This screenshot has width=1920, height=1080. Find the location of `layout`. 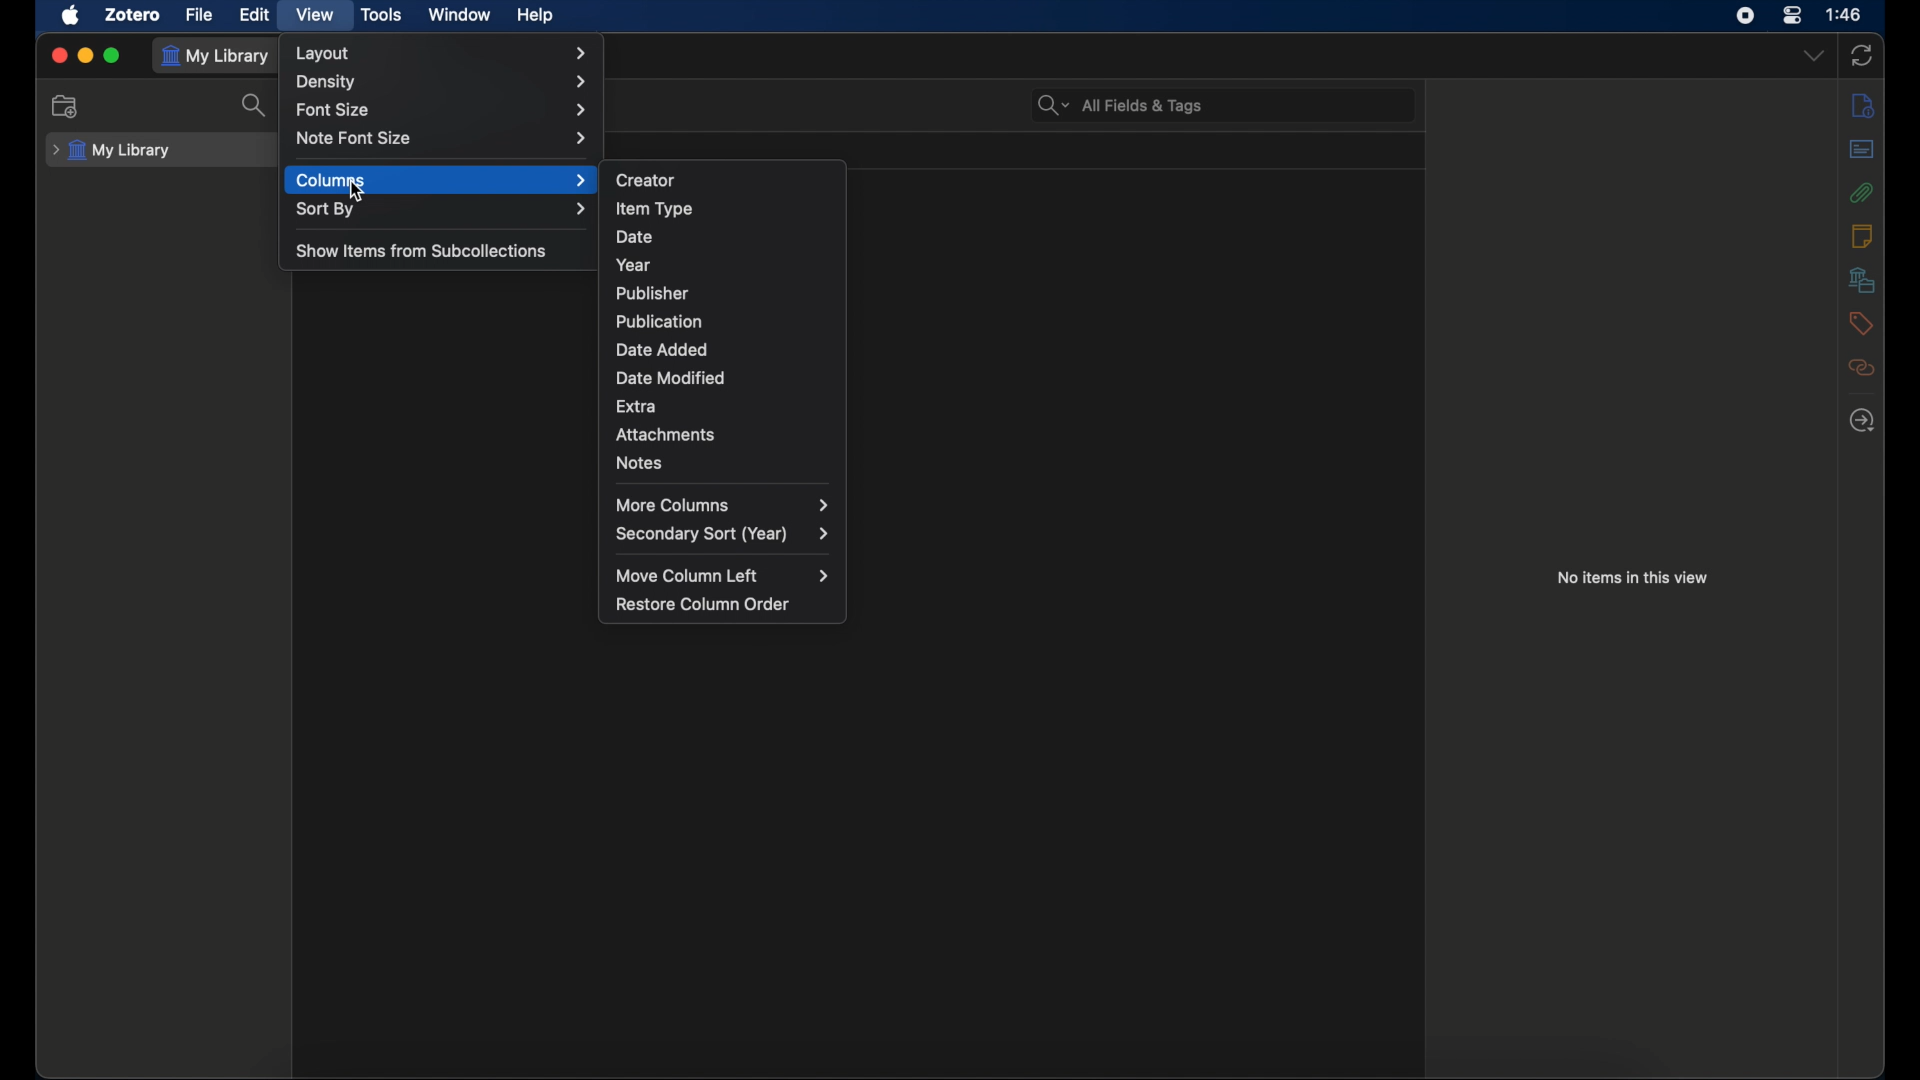

layout is located at coordinates (446, 53).